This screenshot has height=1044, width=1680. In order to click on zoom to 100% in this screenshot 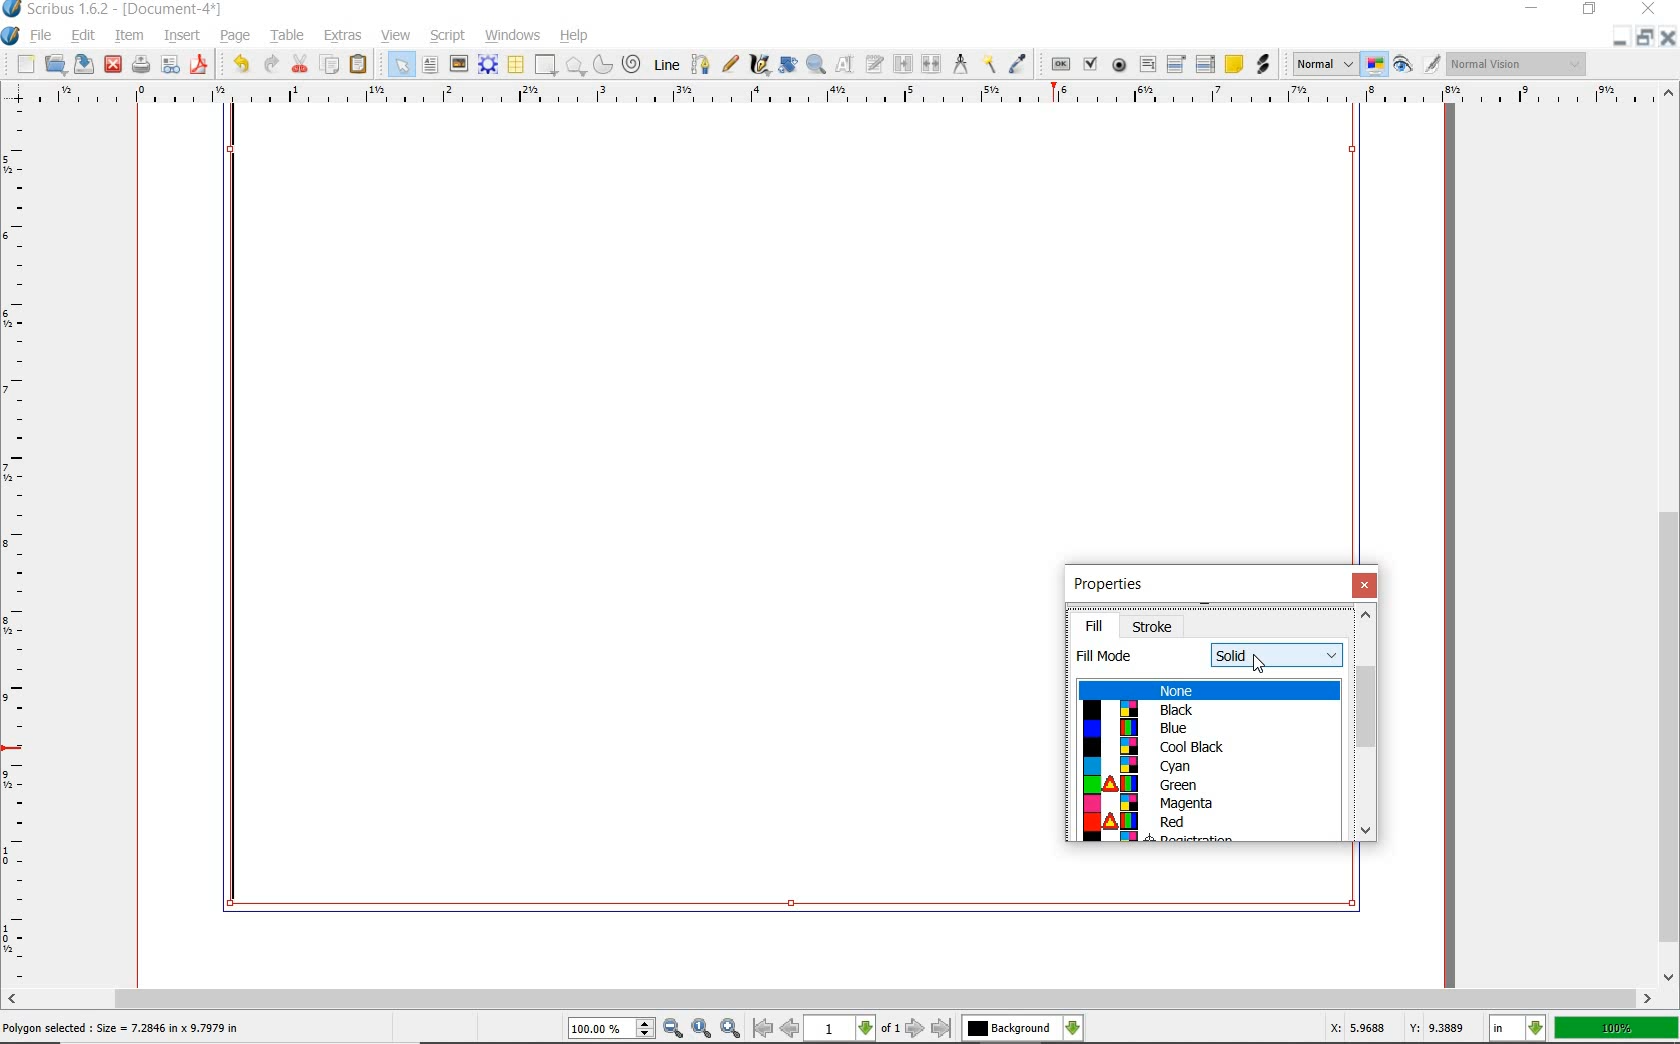, I will do `click(703, 1028)`.